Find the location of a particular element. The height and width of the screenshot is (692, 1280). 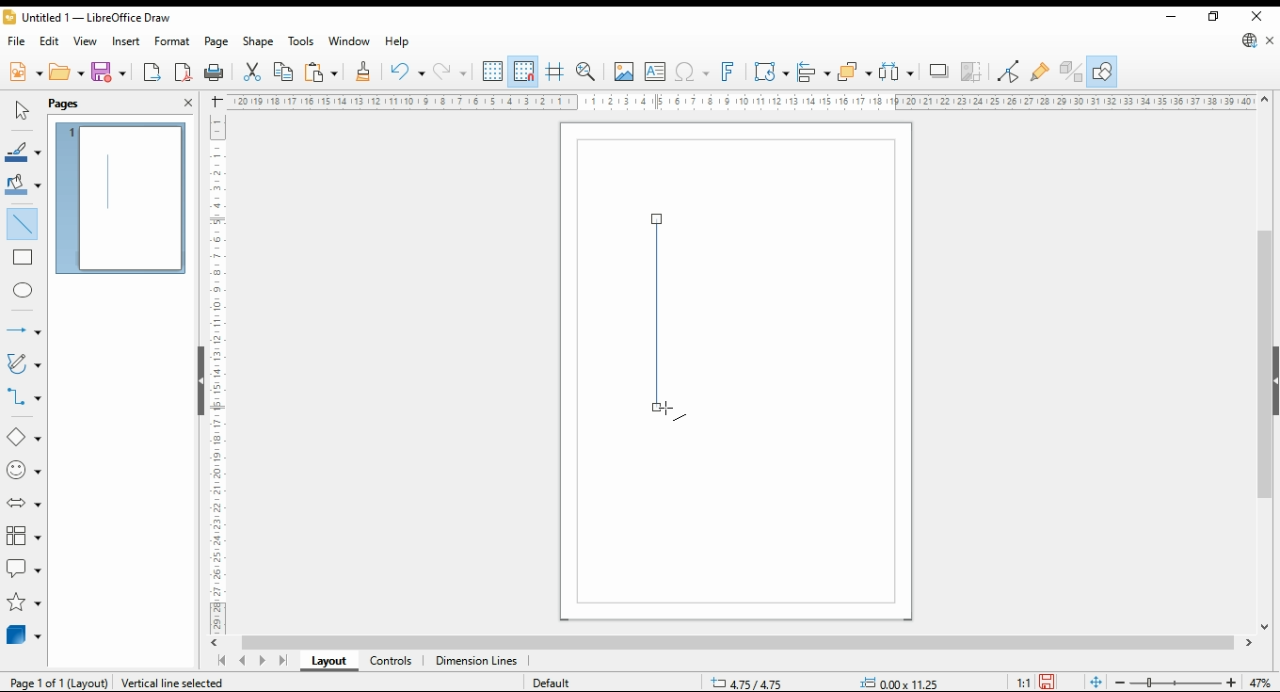

save is located at coordinates (110, 72).